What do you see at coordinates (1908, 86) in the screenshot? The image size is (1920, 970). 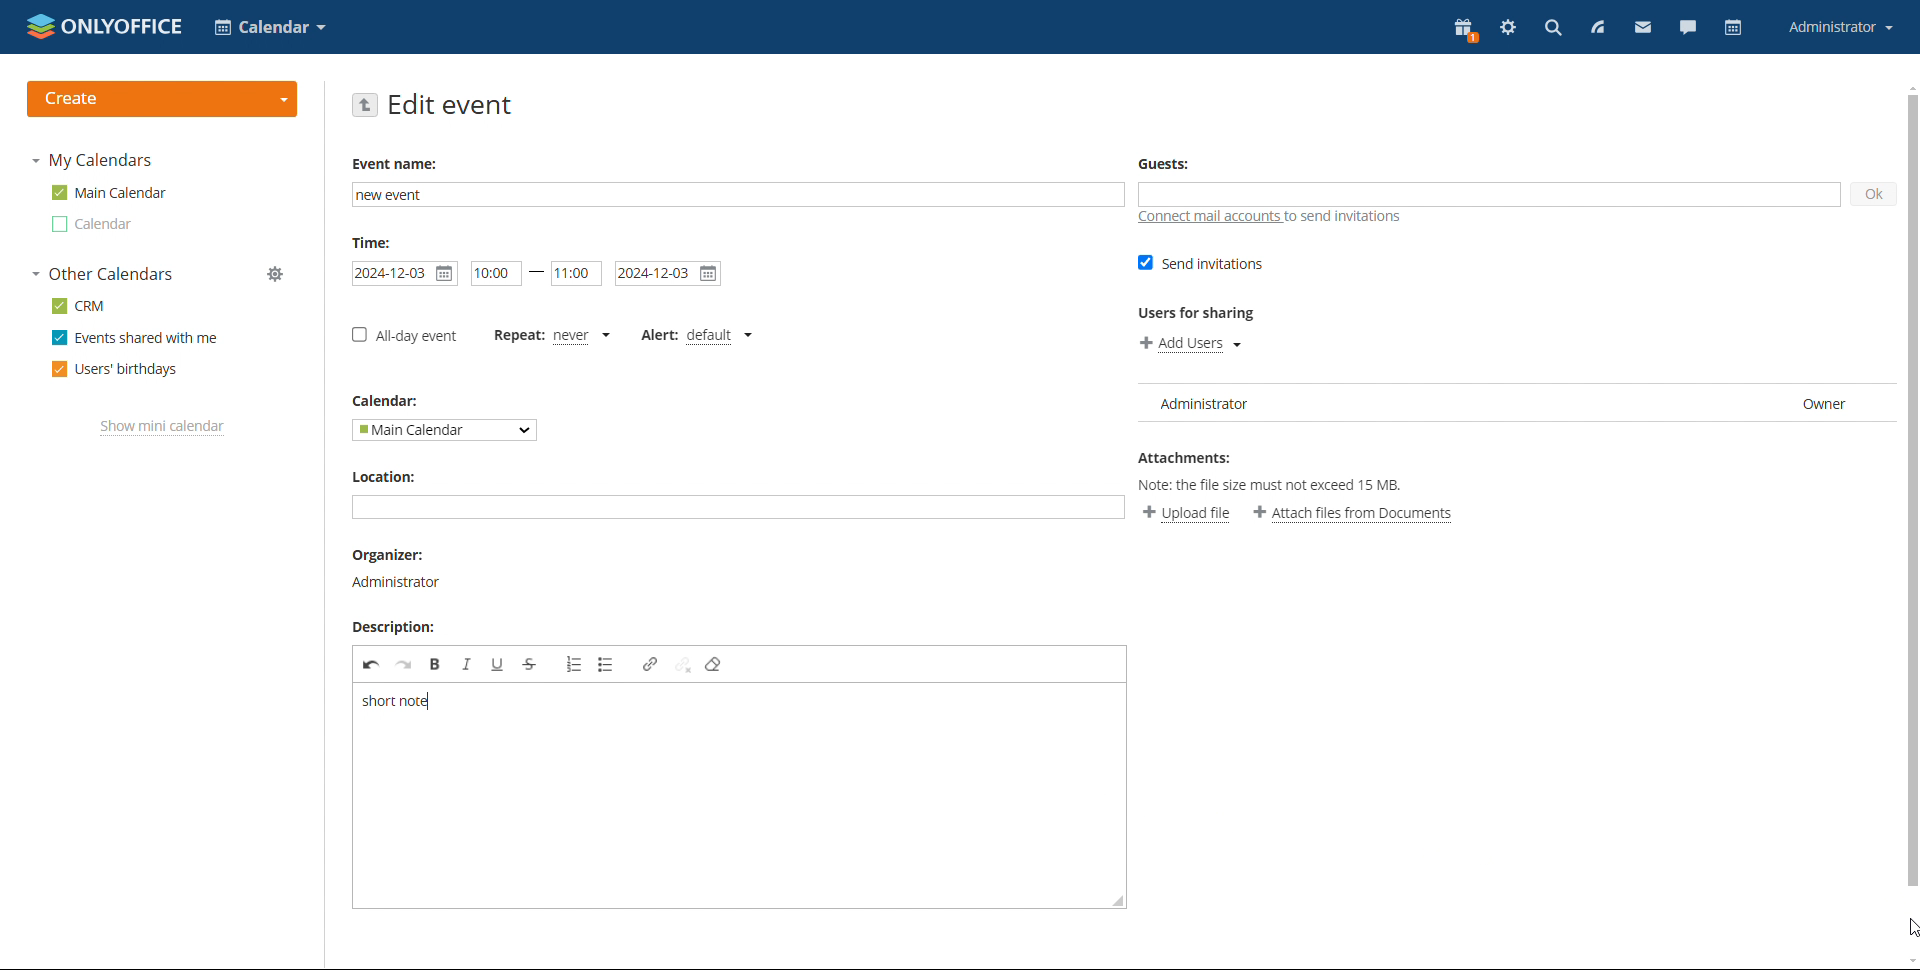 I see `scroll up` at bounding box center [1908, 86].